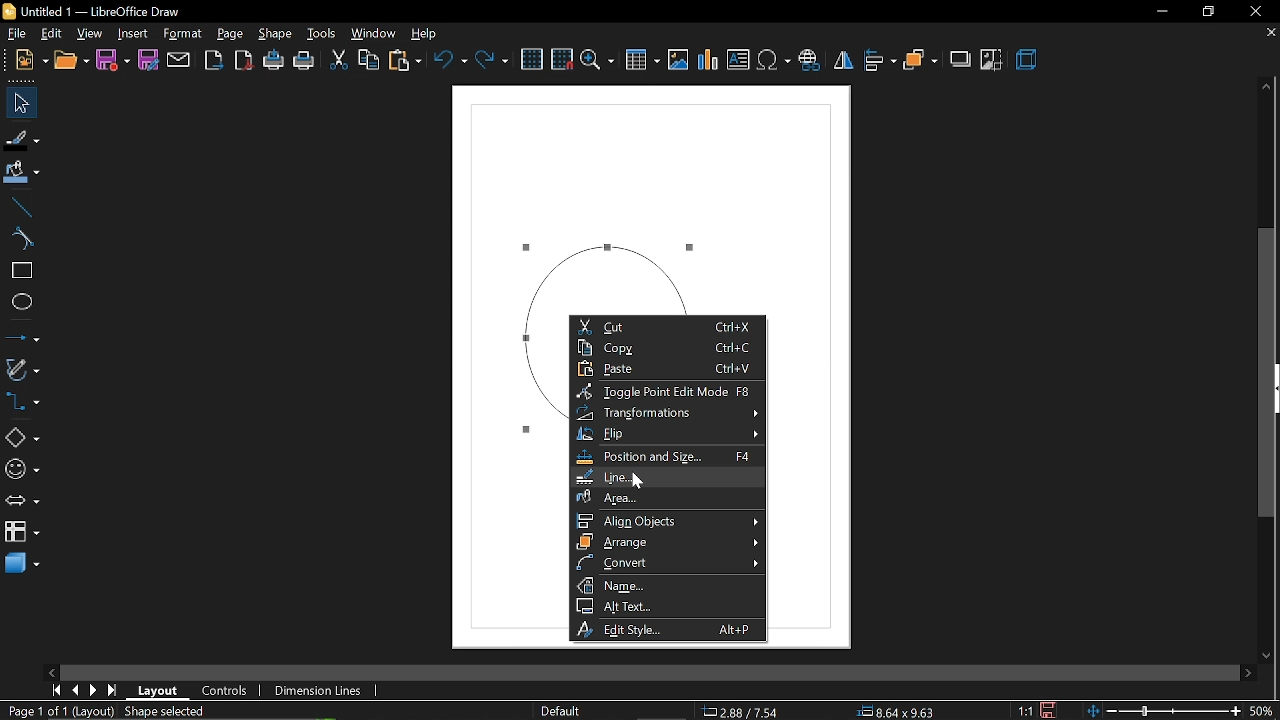 This screenshot has height=720, width=1280. Describe the element at coordinates (991, 59) in the screenshot. I see `crop` at that location.